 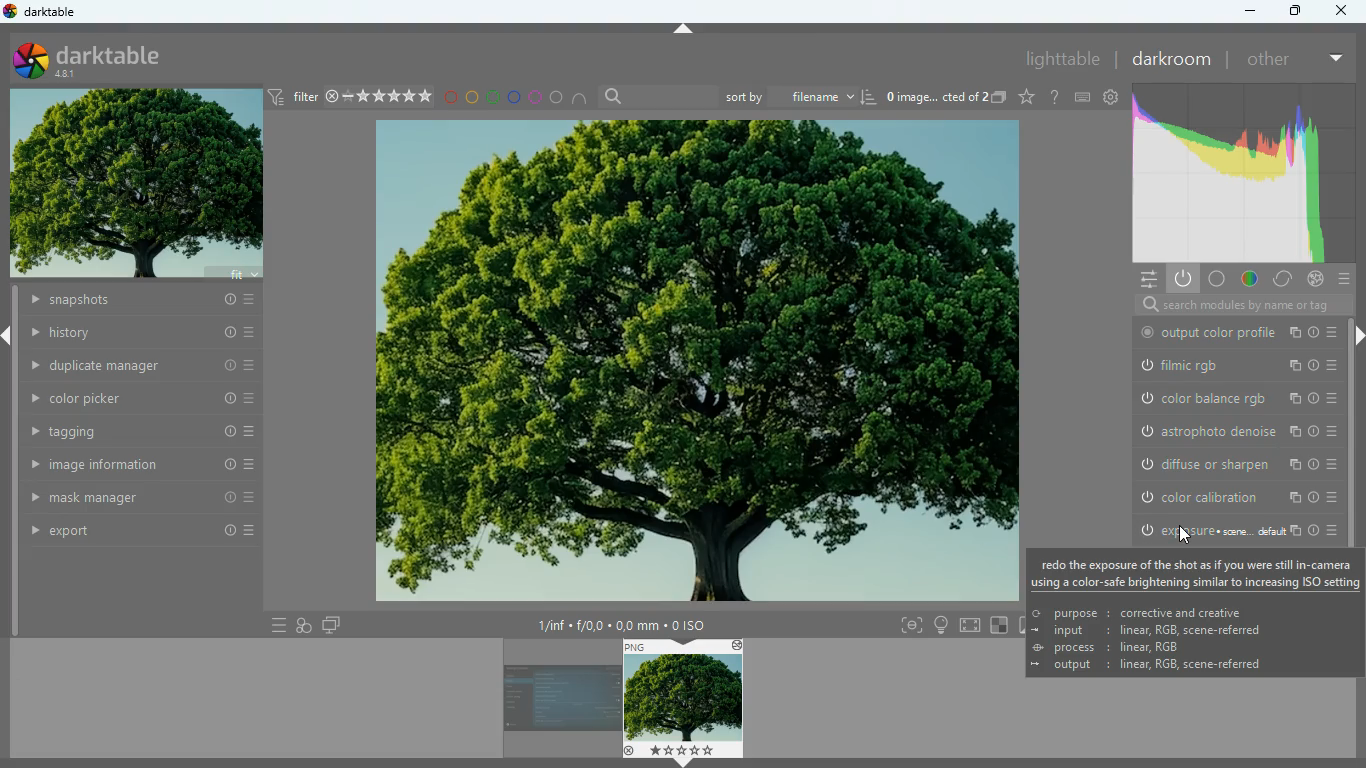 I want to click on more, so click(x=1335, y=59).